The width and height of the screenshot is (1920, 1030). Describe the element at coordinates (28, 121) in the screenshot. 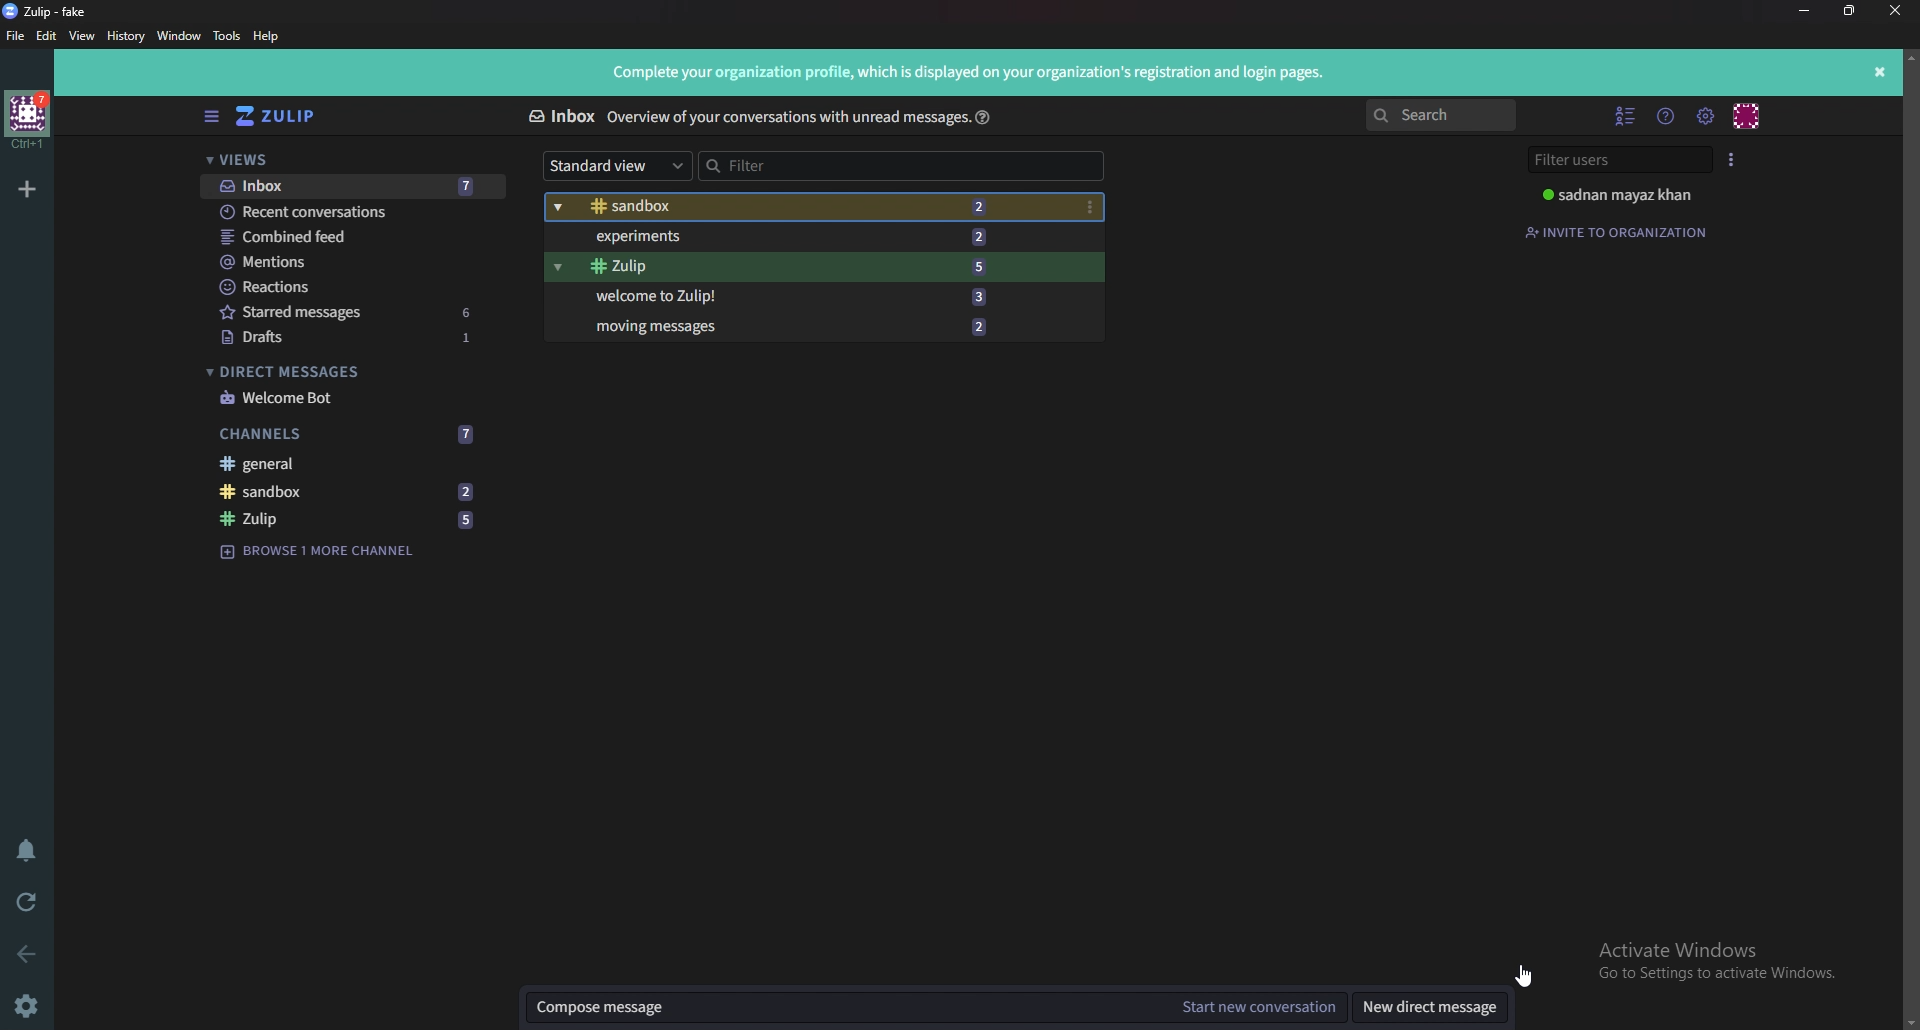

I see `home` at that location.